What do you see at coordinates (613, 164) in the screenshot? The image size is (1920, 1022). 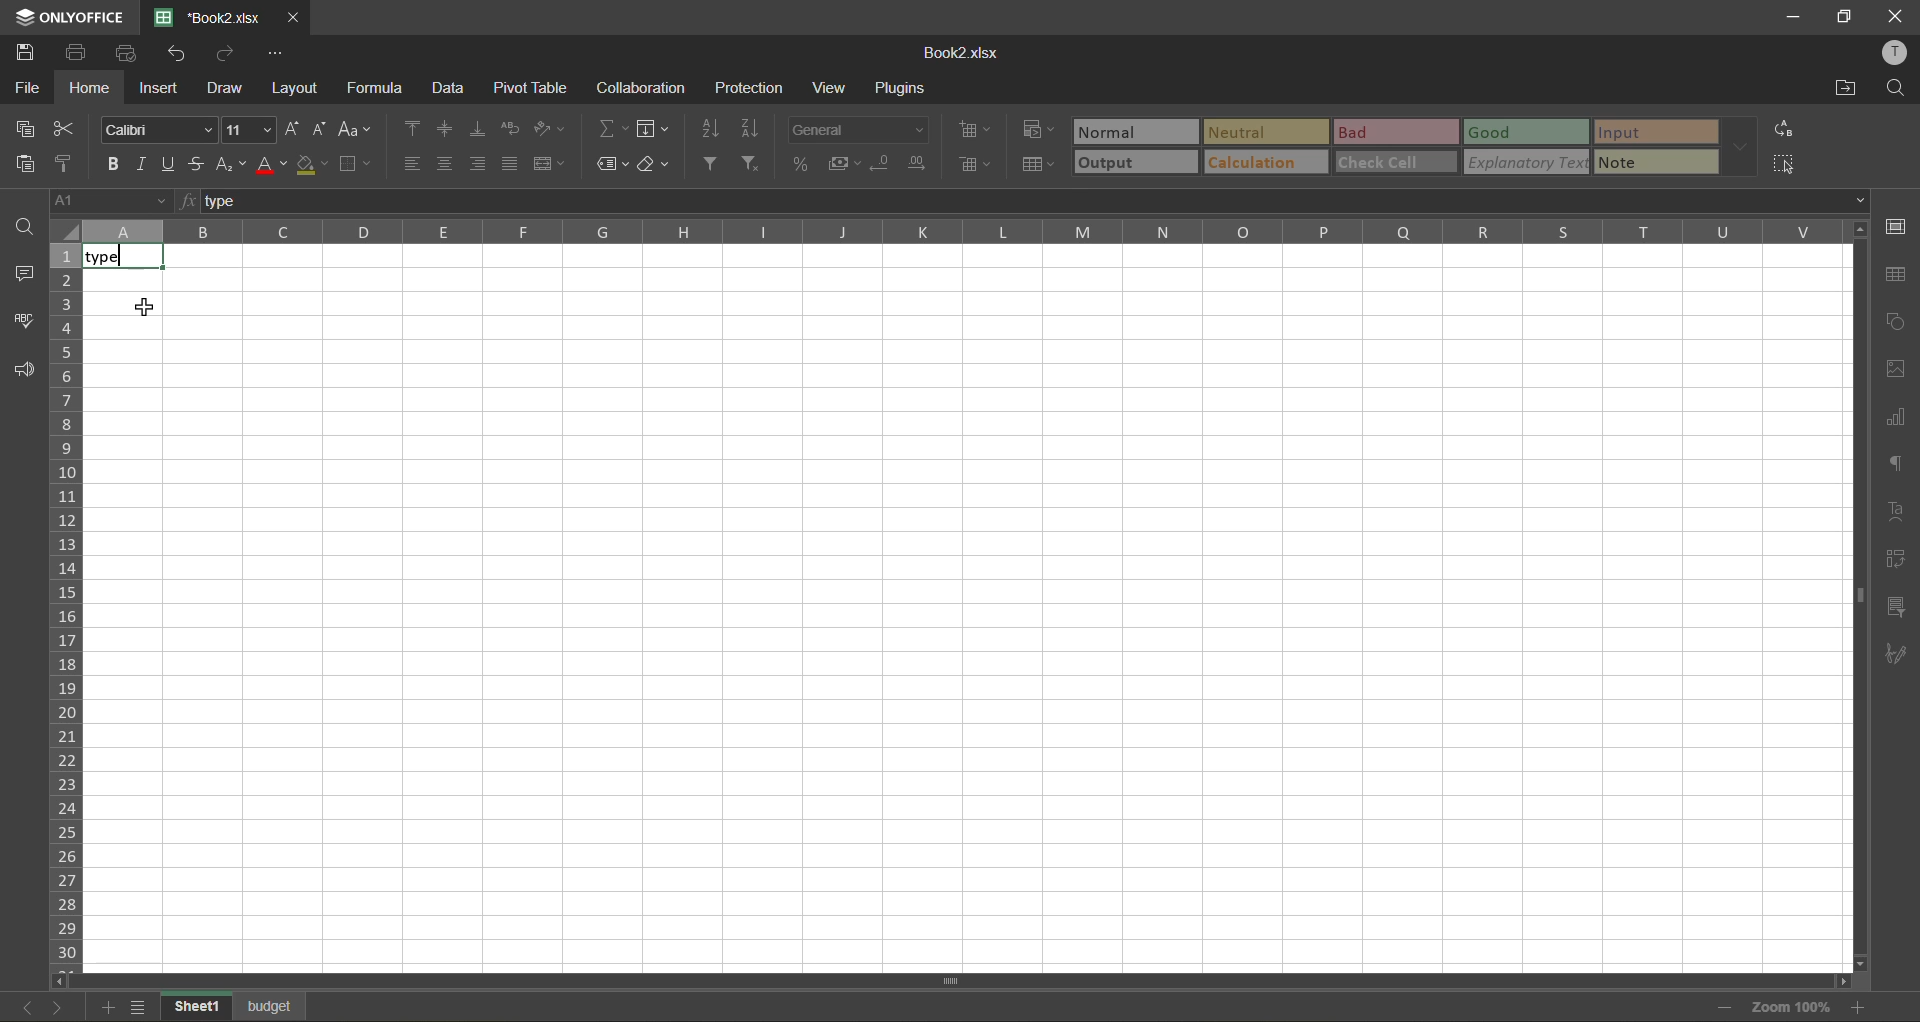 I see `named ranges` at bounding box center [613, 164].